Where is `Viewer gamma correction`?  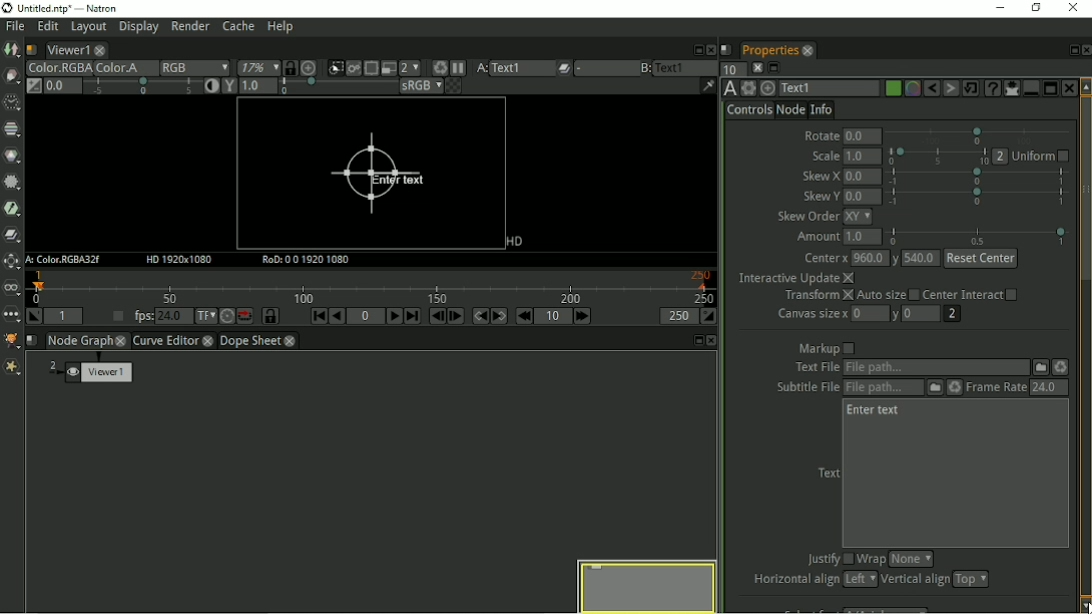 Viewer gamma correction is located at coordinates (257, 87).